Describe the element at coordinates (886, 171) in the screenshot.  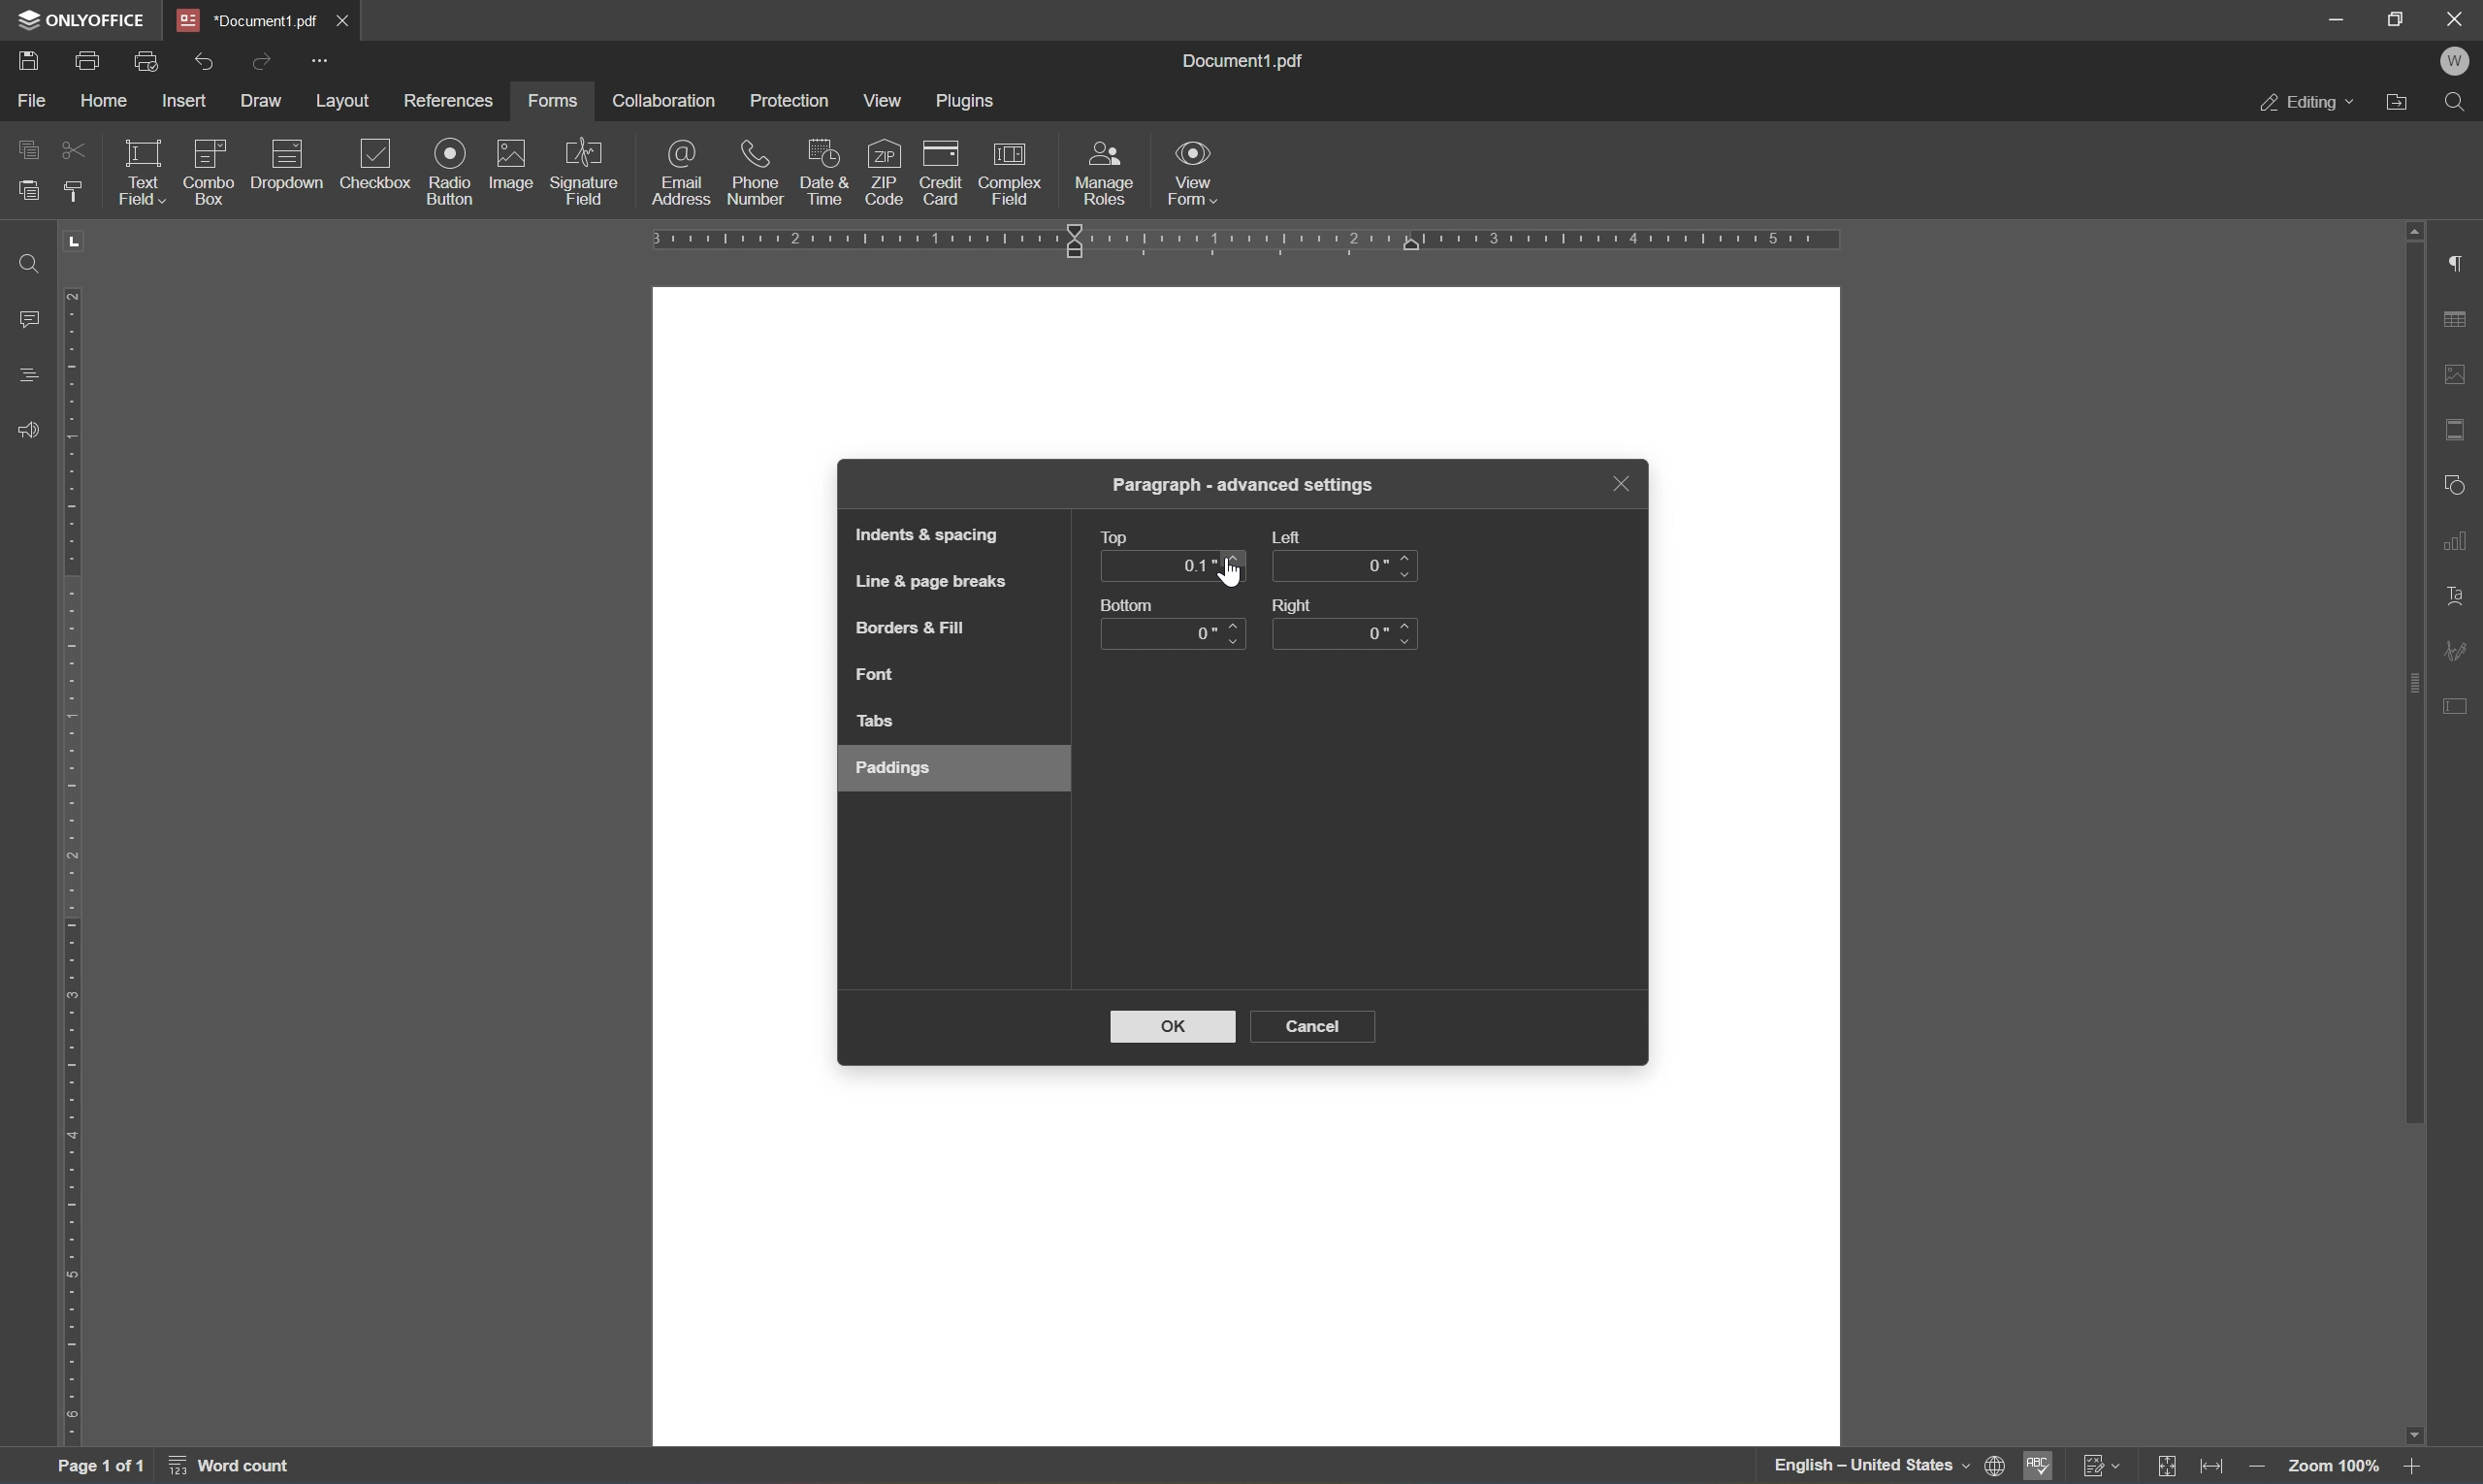
I see `zip code` at that location.